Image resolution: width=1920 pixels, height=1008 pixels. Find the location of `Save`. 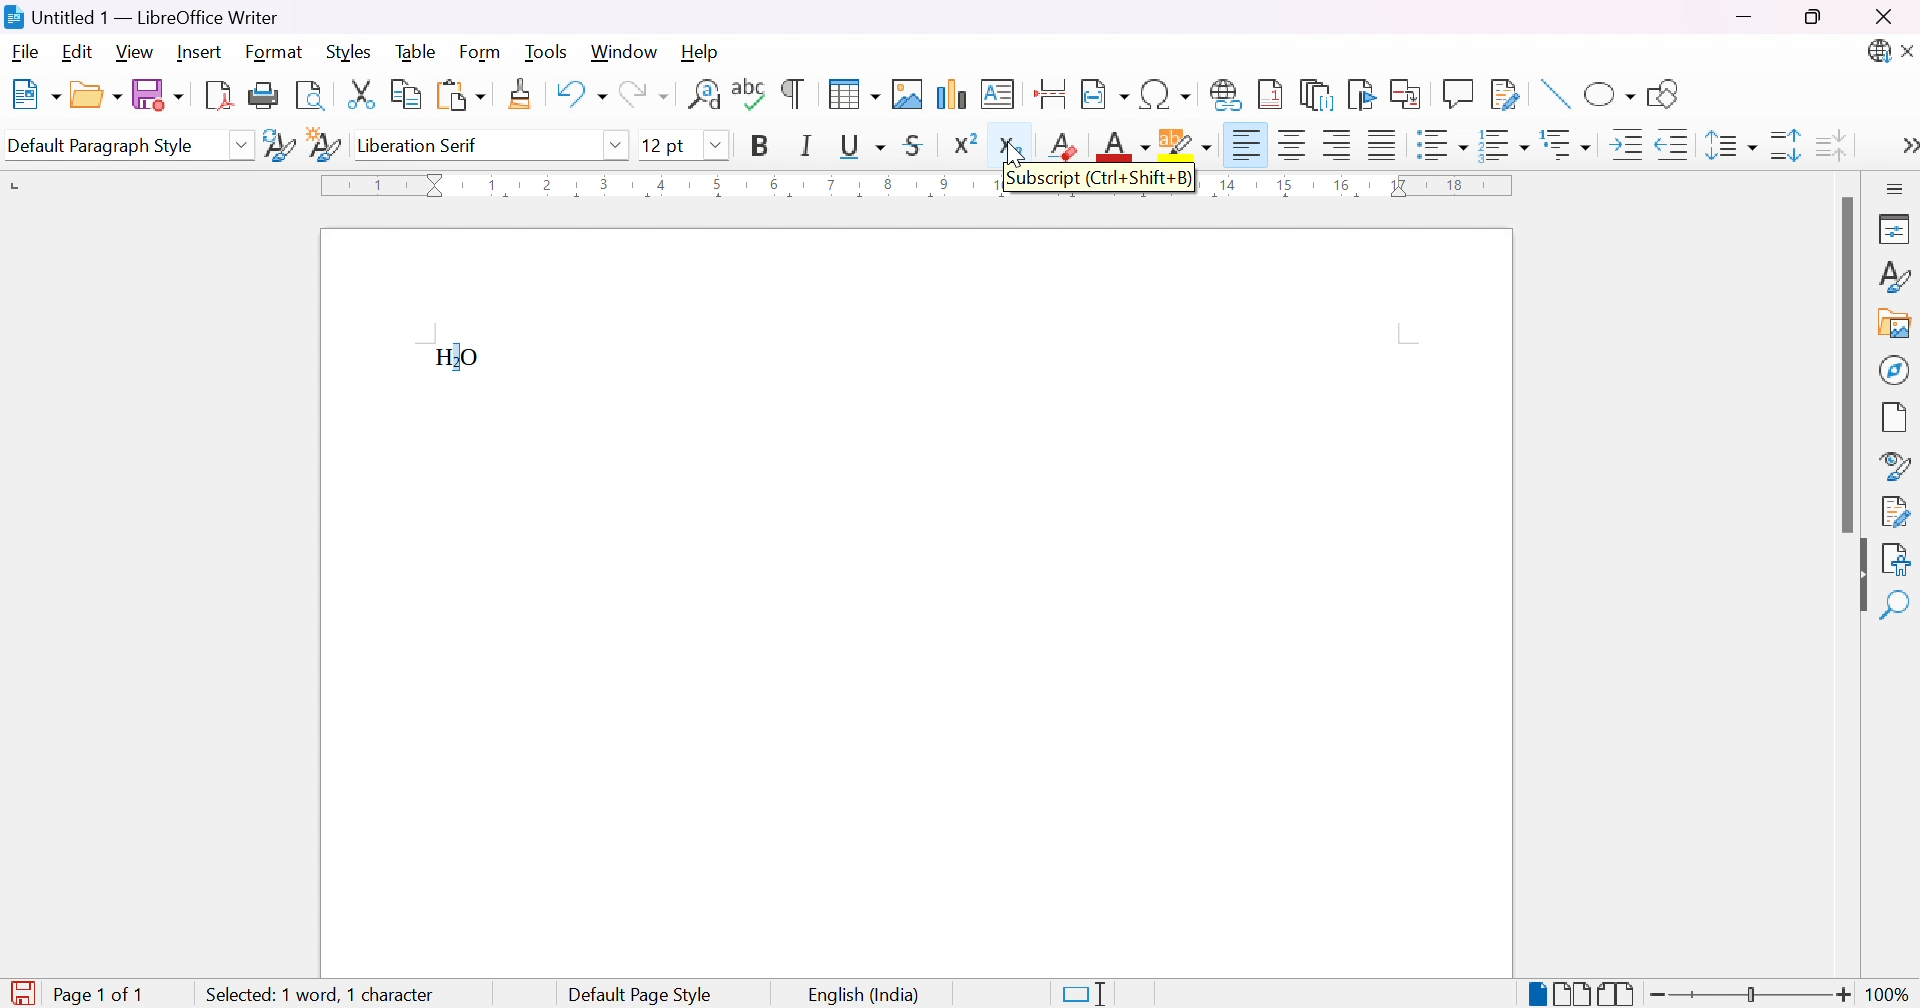

Save is located at coordinates (155, 93).